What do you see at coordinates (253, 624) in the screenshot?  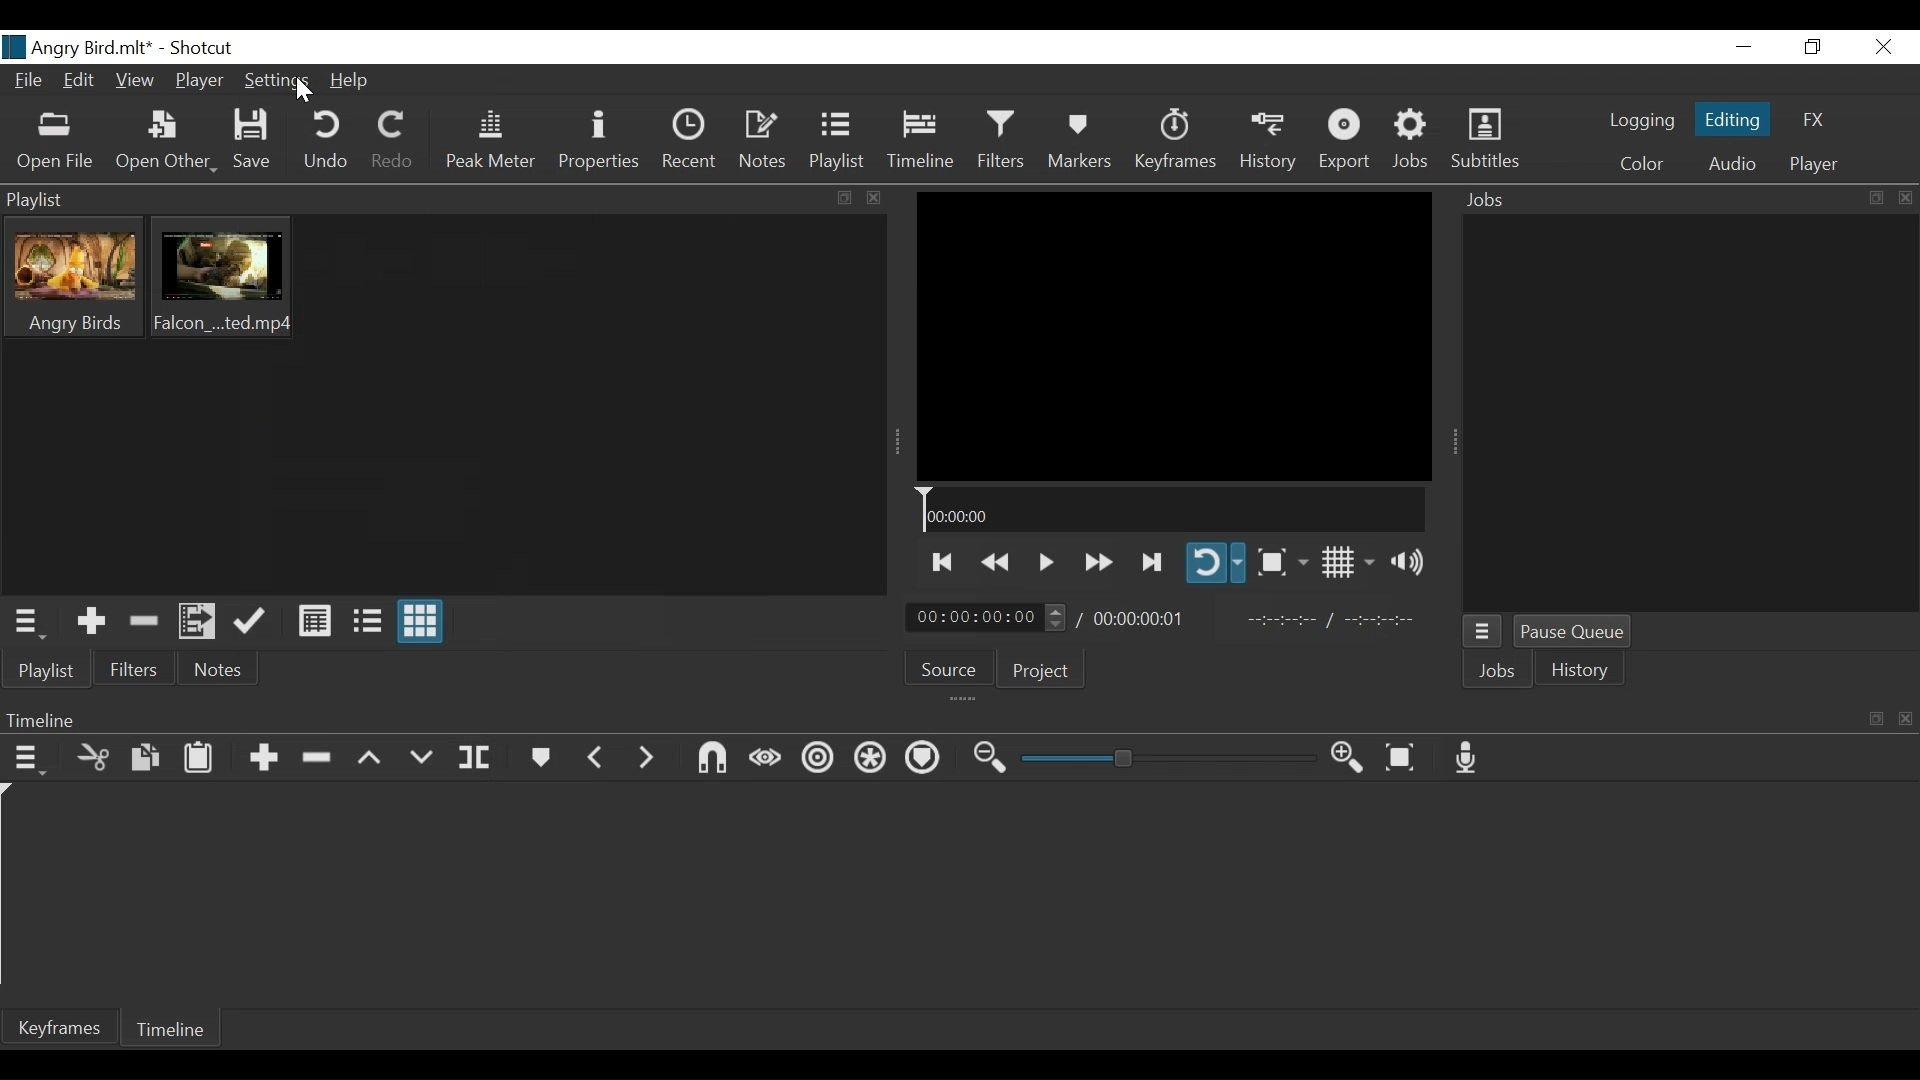 I see `Update` at bounding box center [253, 624].